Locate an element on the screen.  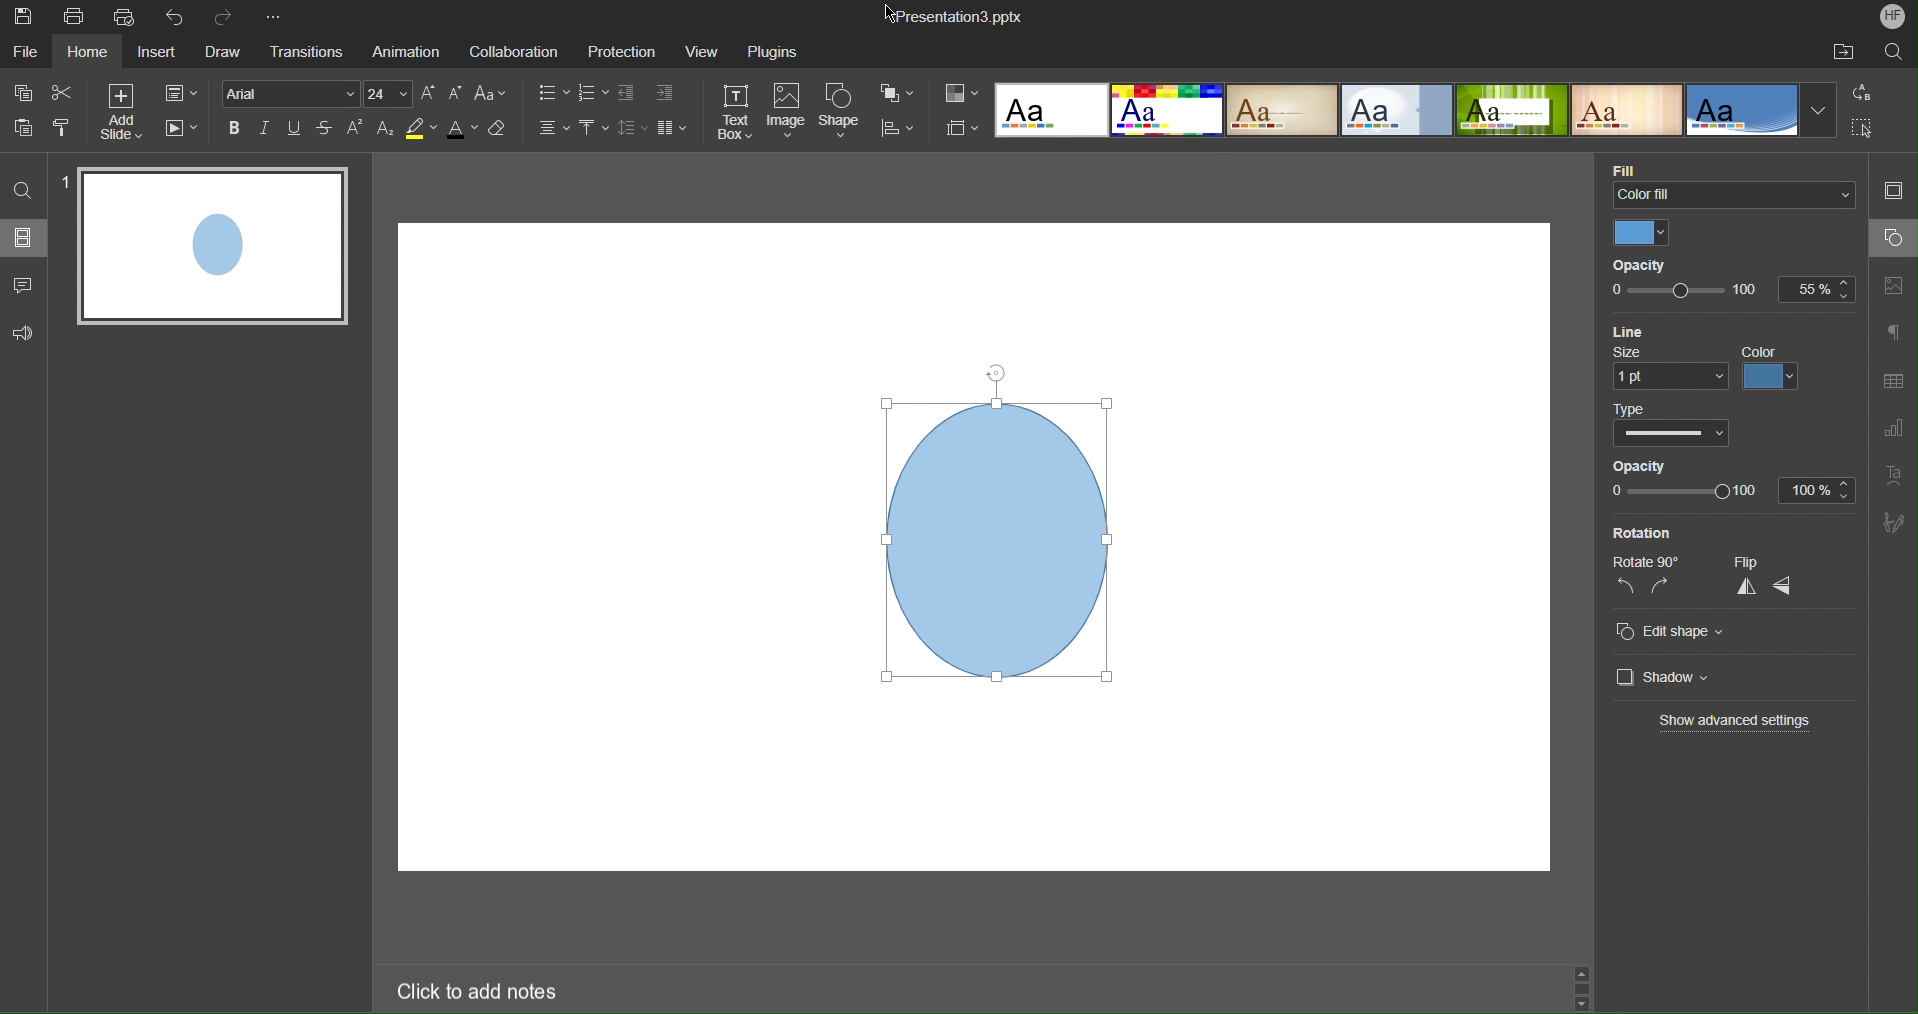
Type is located at coordinates (1668, 426).